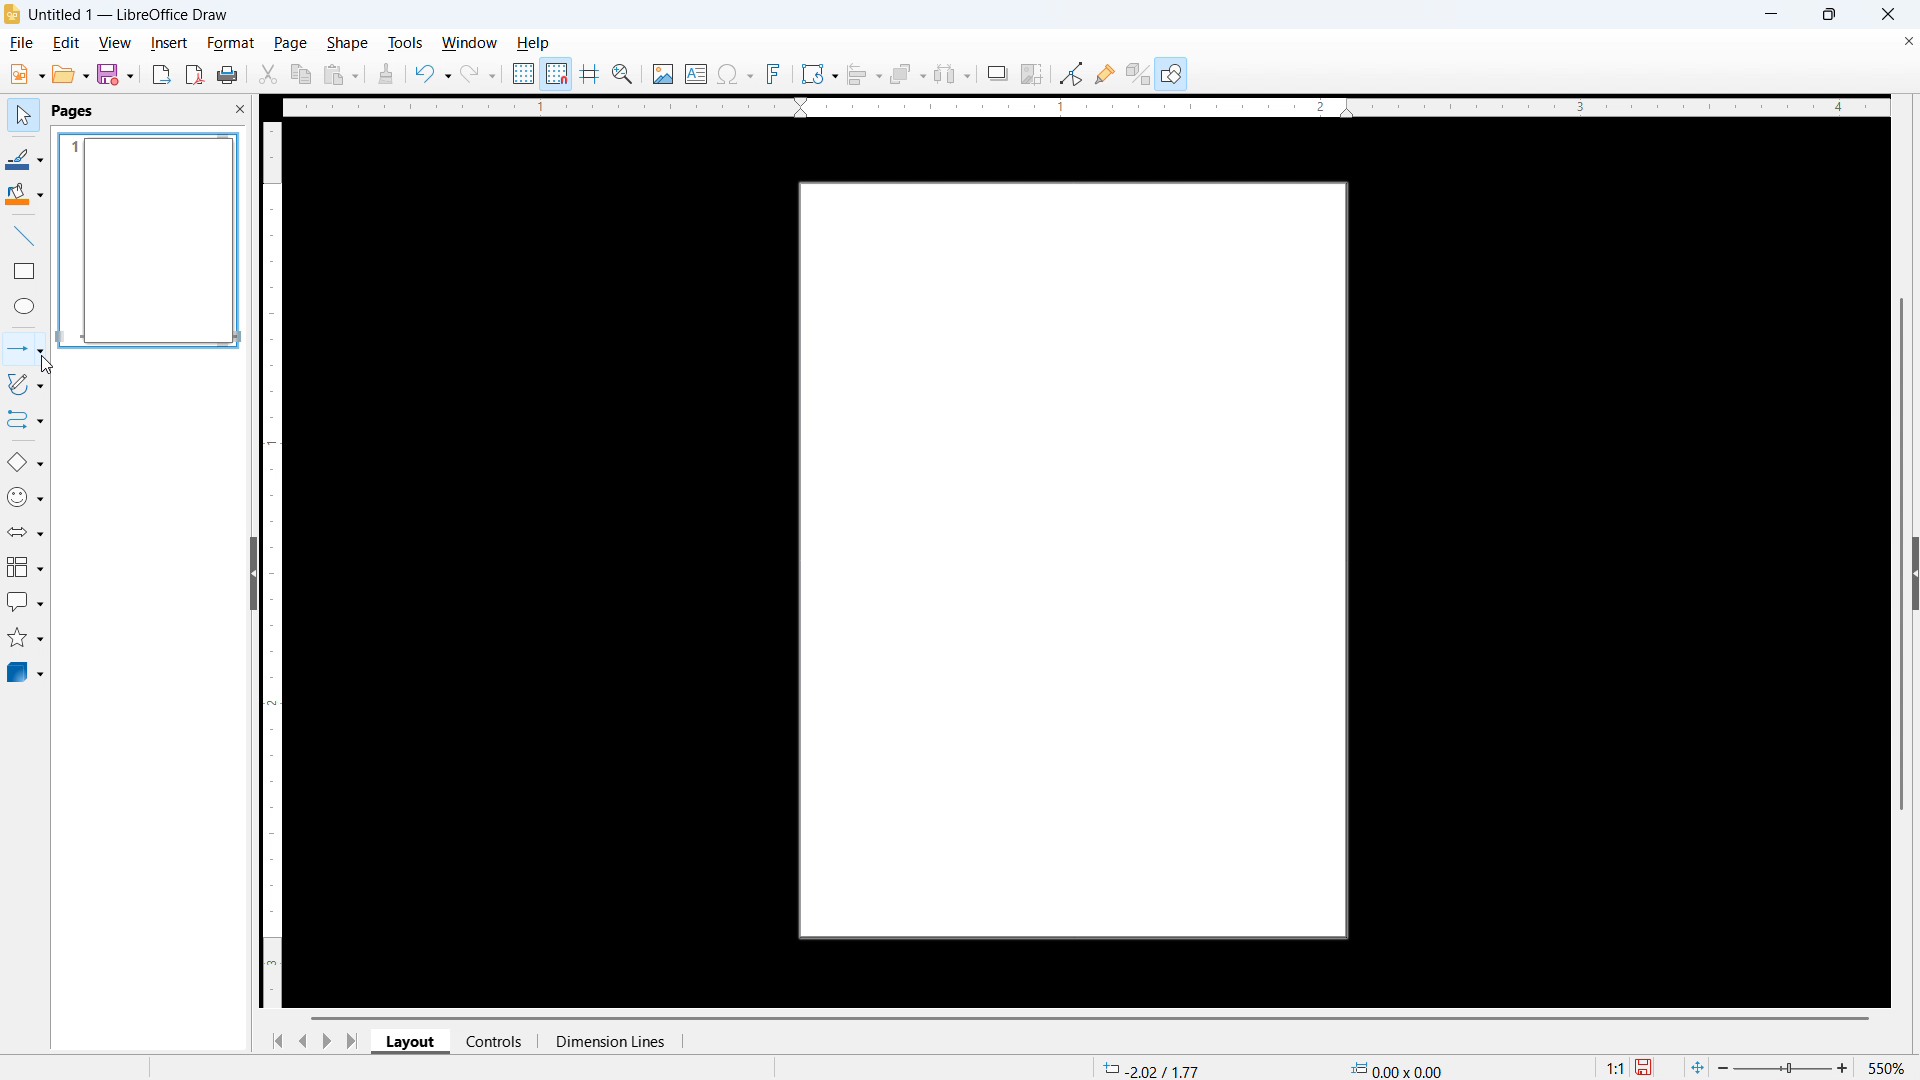 The height and width of the screenshot is (1080, 1920). I want to click on Flow chart , so click(25, 567).